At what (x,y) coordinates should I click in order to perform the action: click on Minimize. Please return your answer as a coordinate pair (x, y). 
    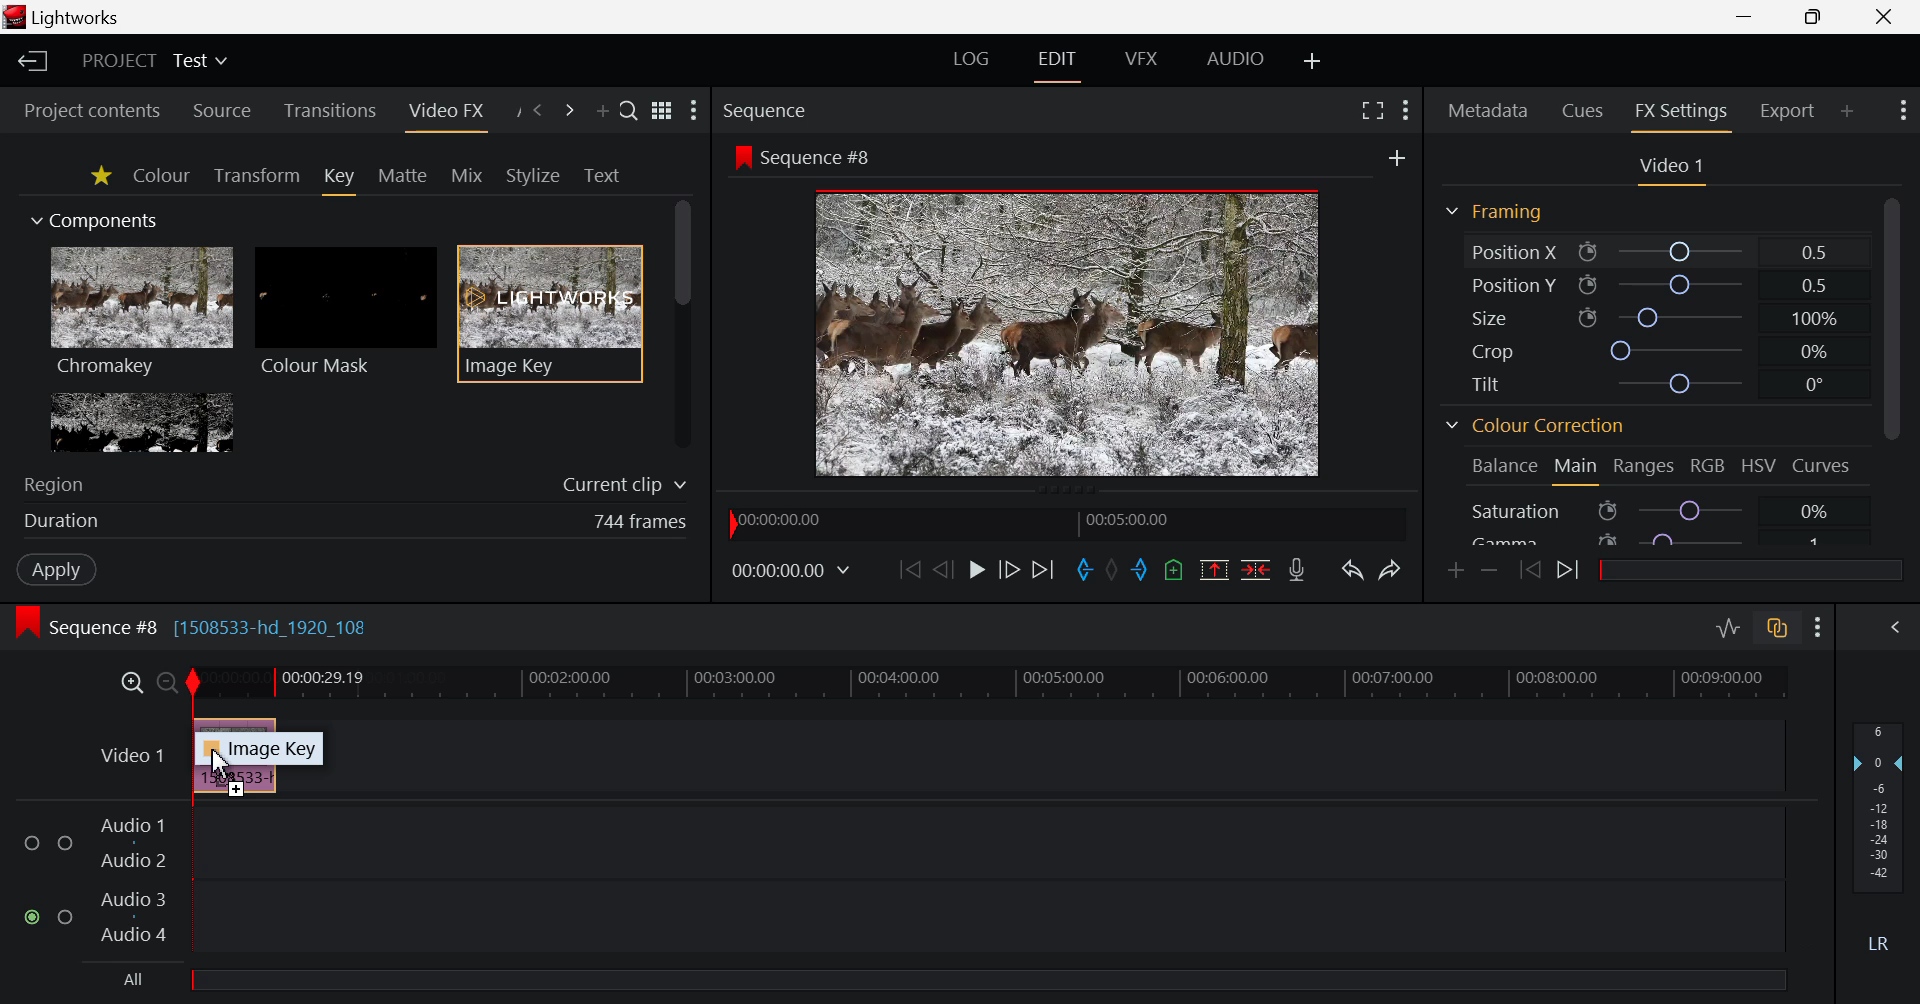
    Looking at the image, I should click on (1813, 16).